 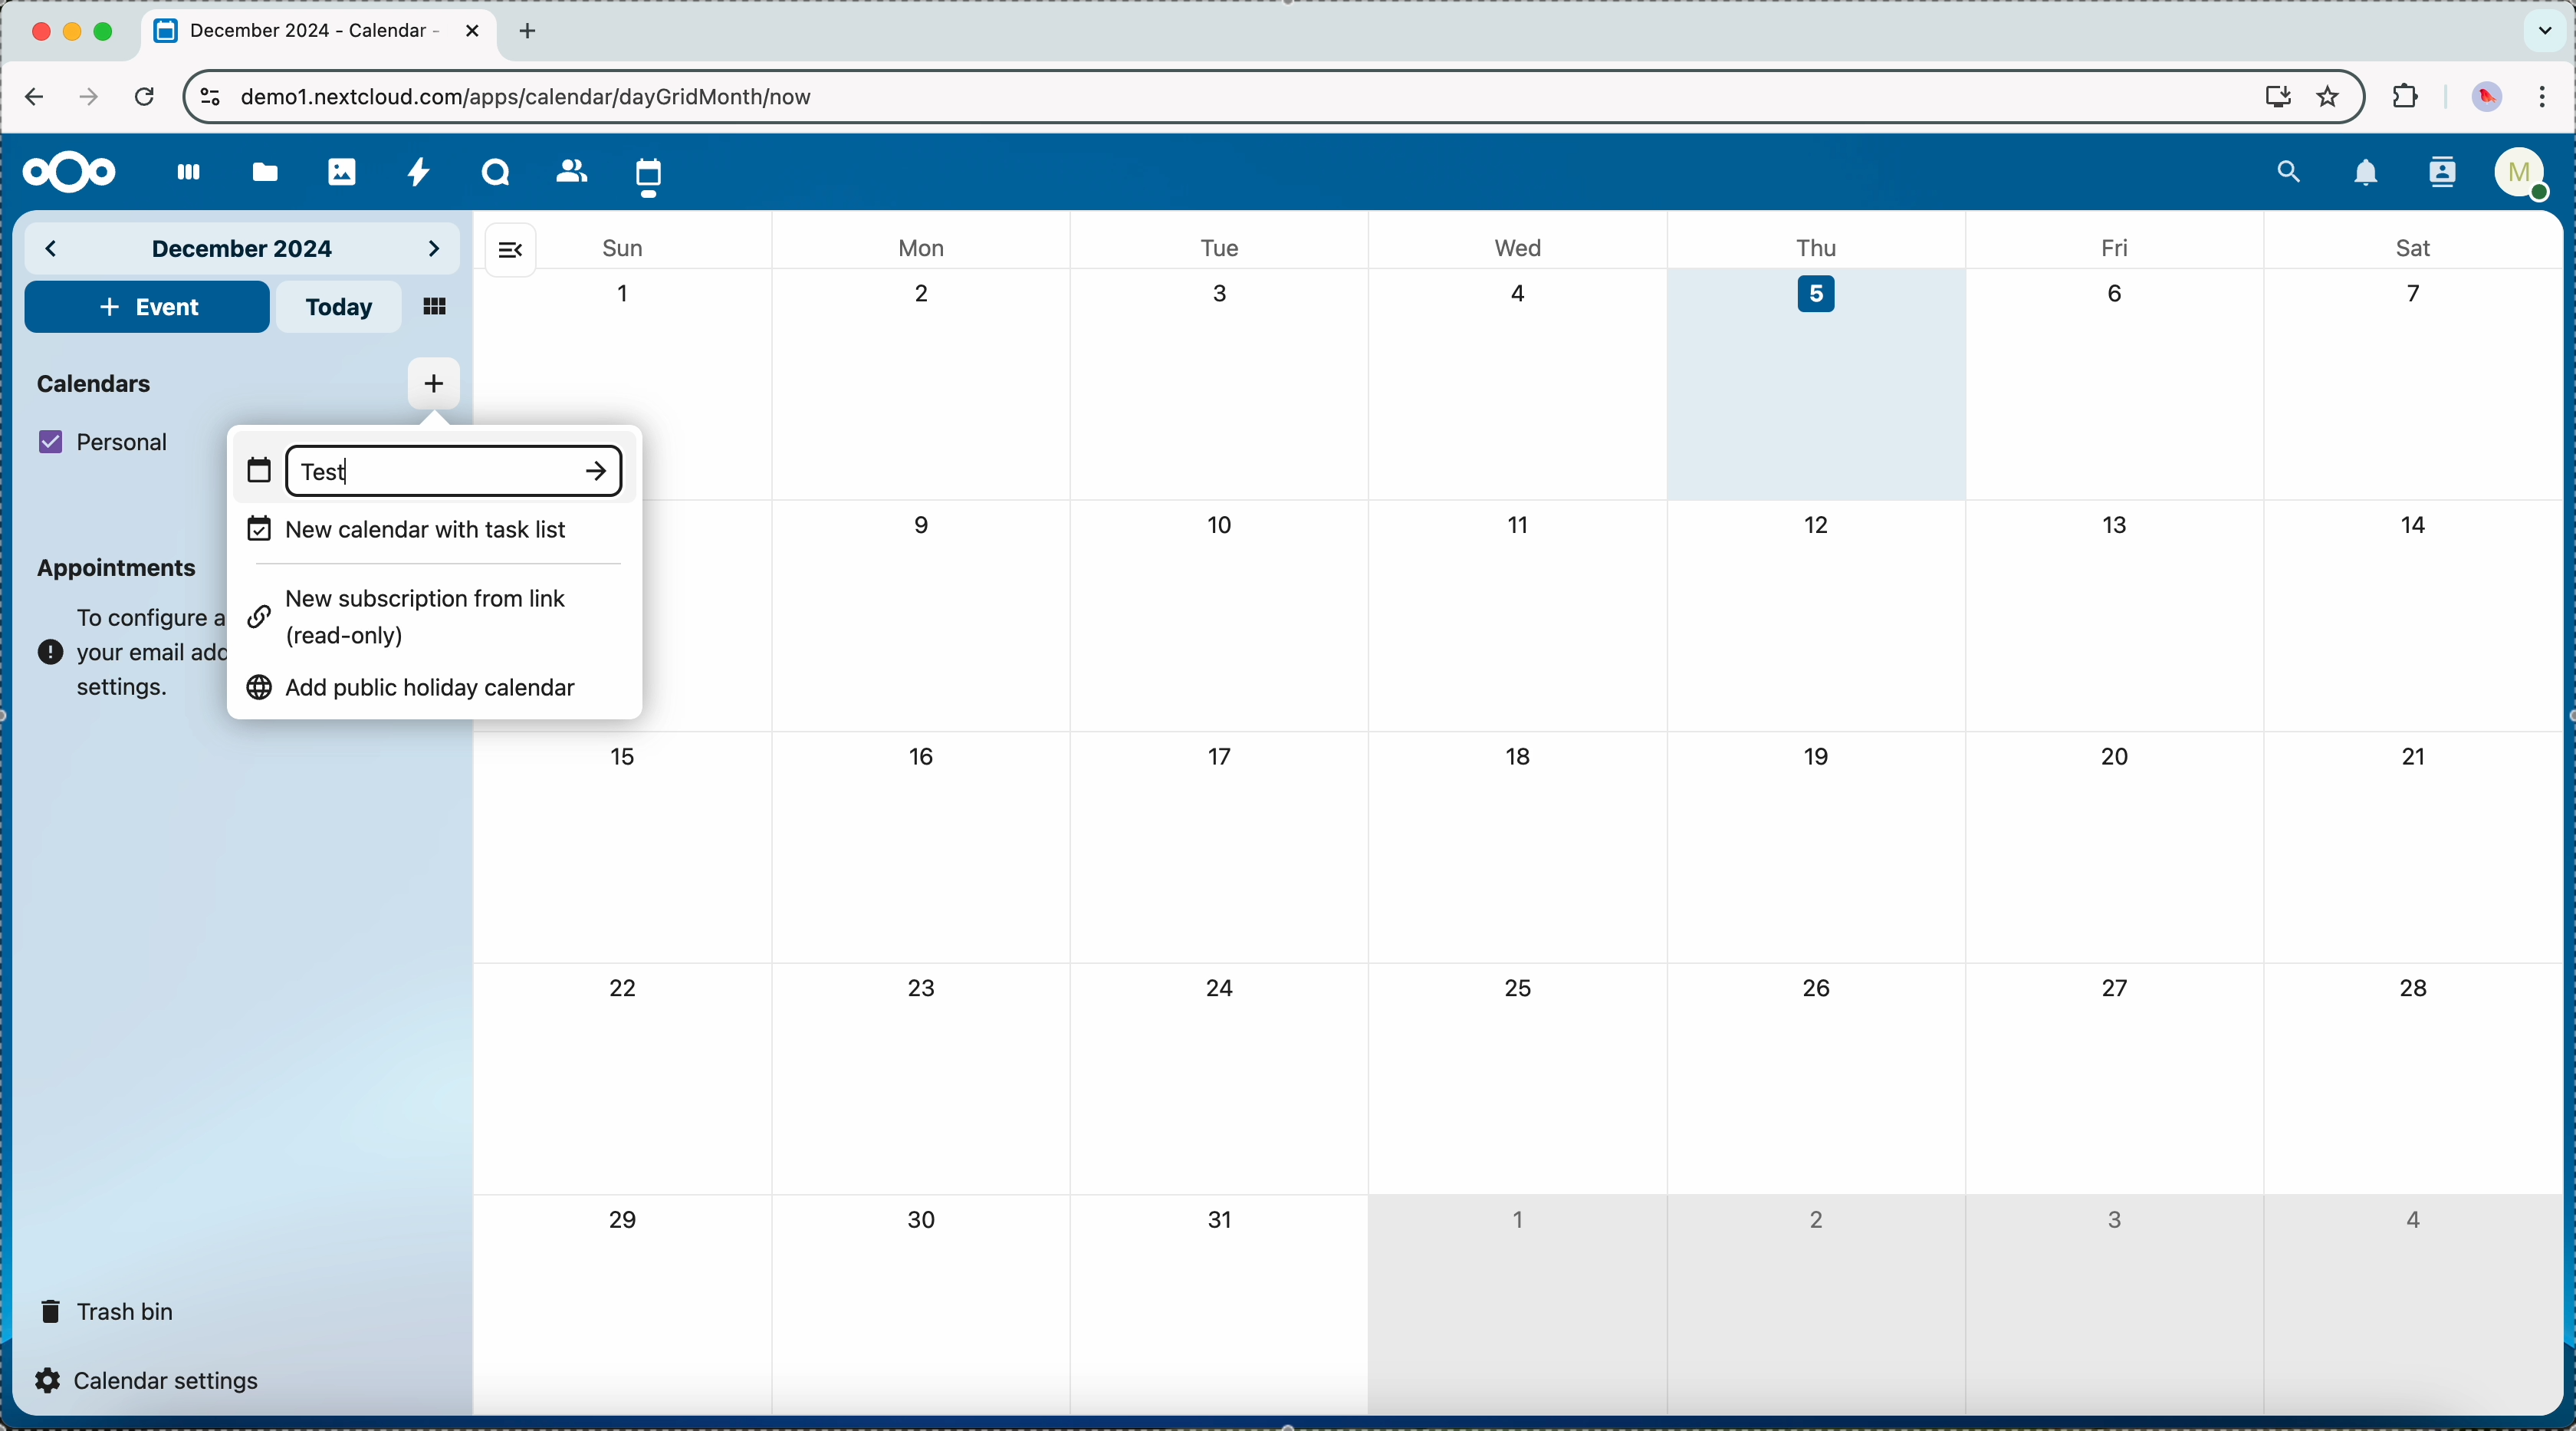 I want to click on 29, so click(x=620, y=1221).